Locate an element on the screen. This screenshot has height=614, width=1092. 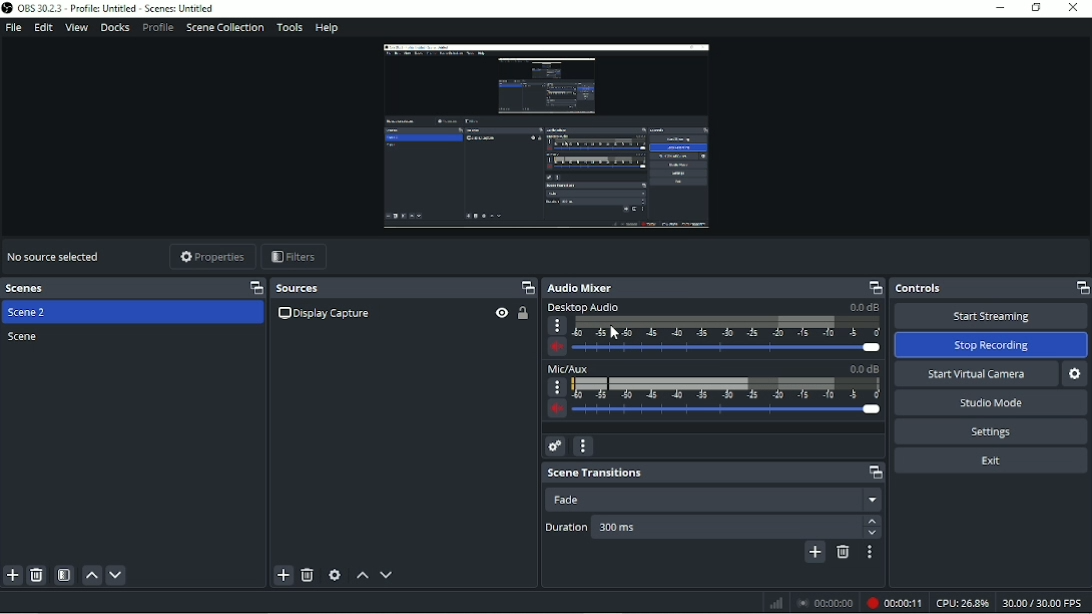
Duration is located at coordinates (712, 526).